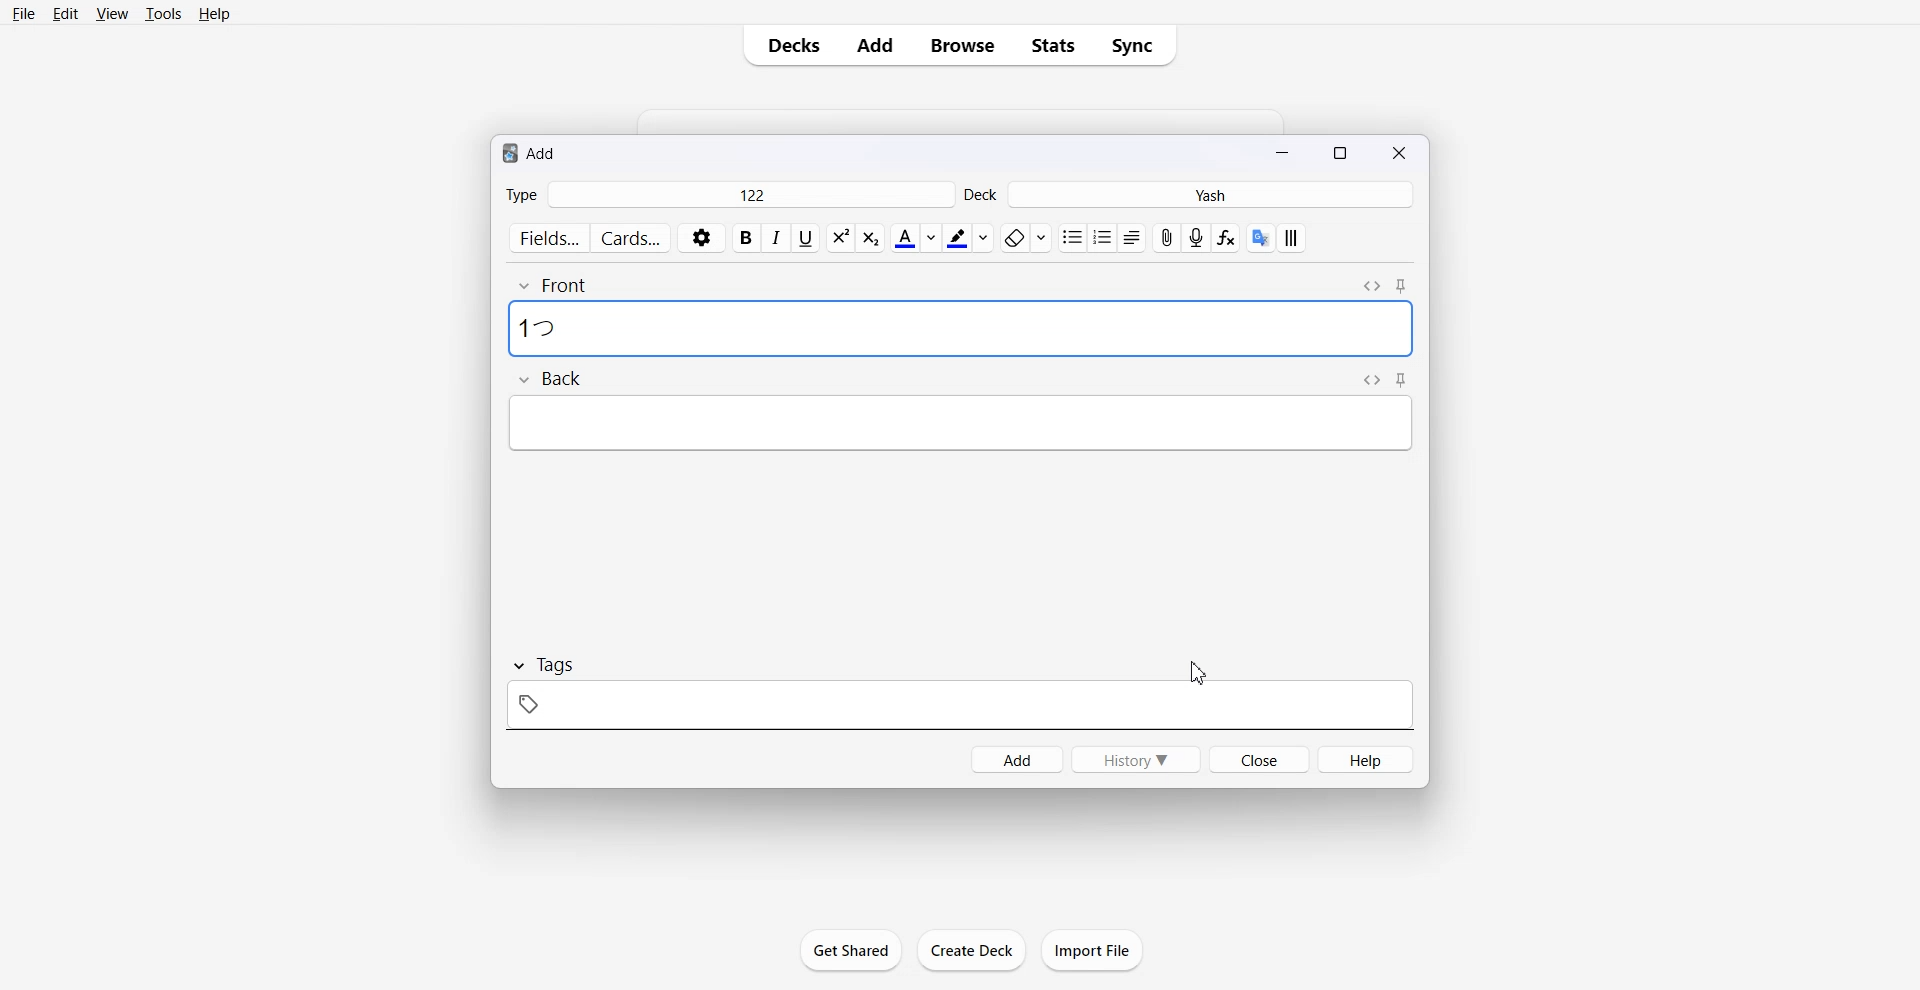 This screenshot has height=990, width=1920. What do you see at coordinates (1402, 380) in the screenshot?
I see `Toggle sticky` at bounding box center [1402, 380].